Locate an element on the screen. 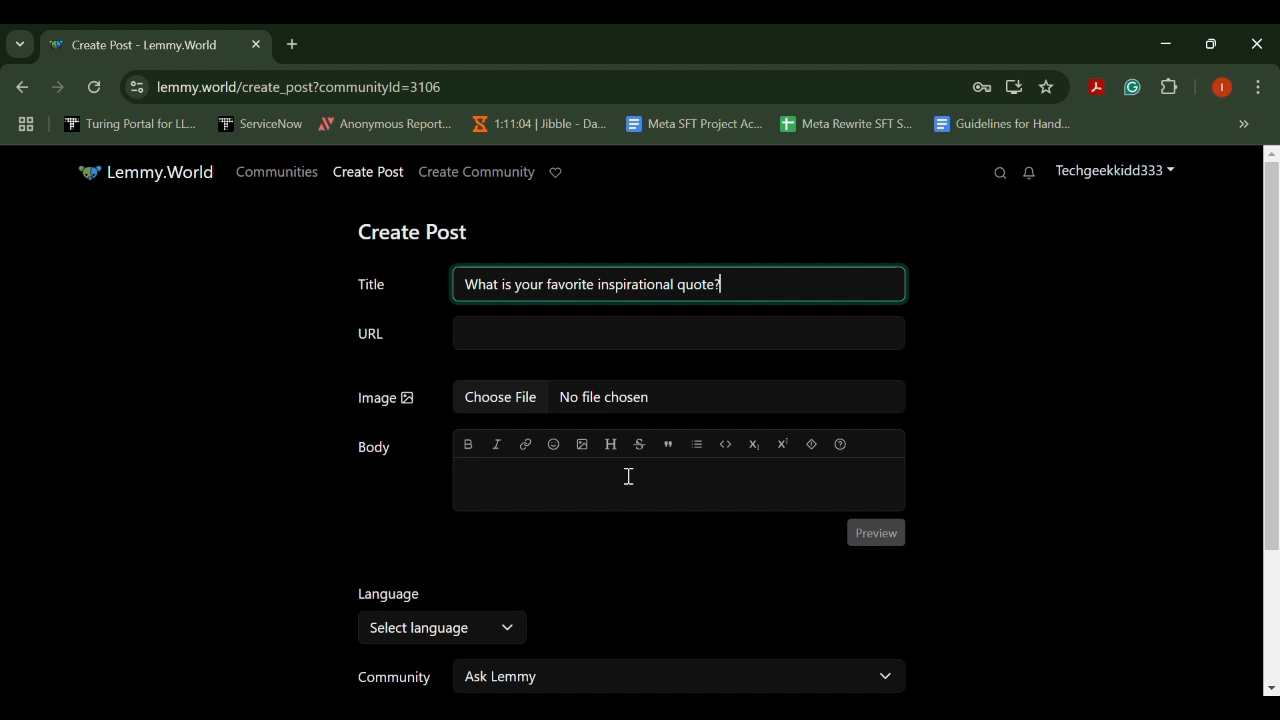 The width and height of the screenshot is (1280, 720). Superscript is located at coordinates (782, 443).